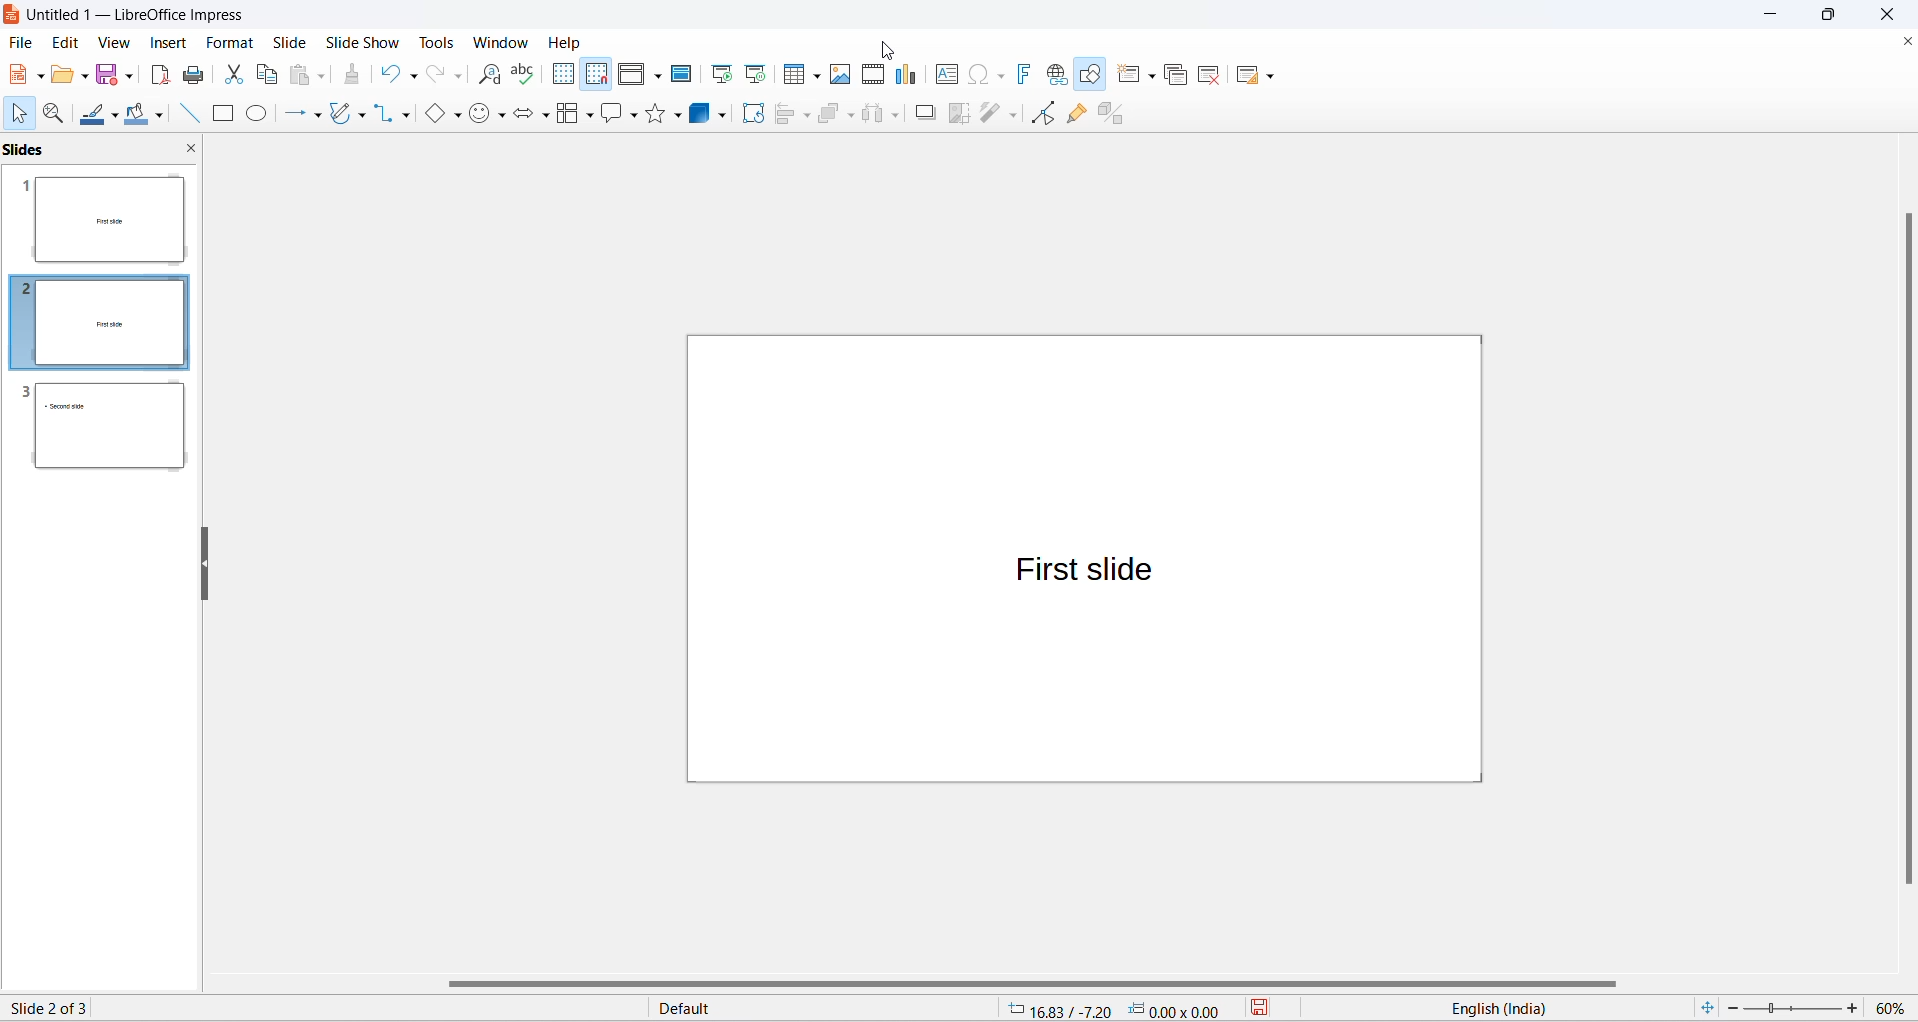  Describe the element at coordinates (928, 115) in the screenshot. I see `shadow` at that location.